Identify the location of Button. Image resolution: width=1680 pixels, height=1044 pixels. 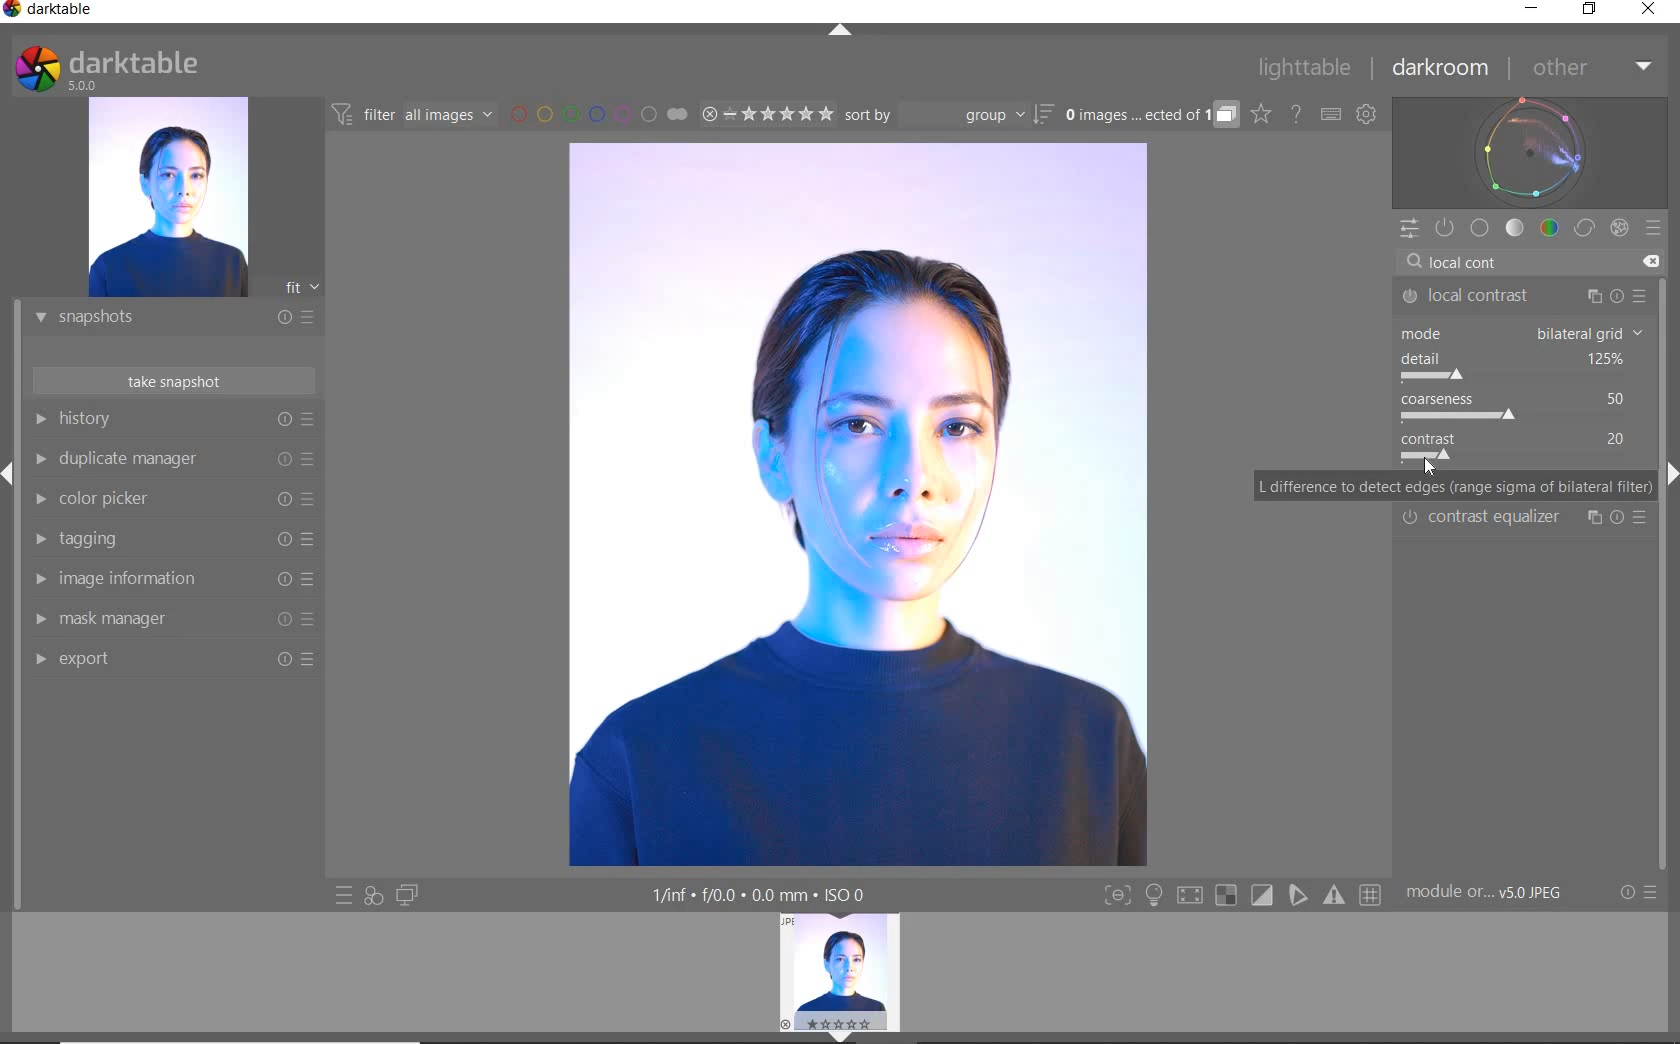
(1372, 896).